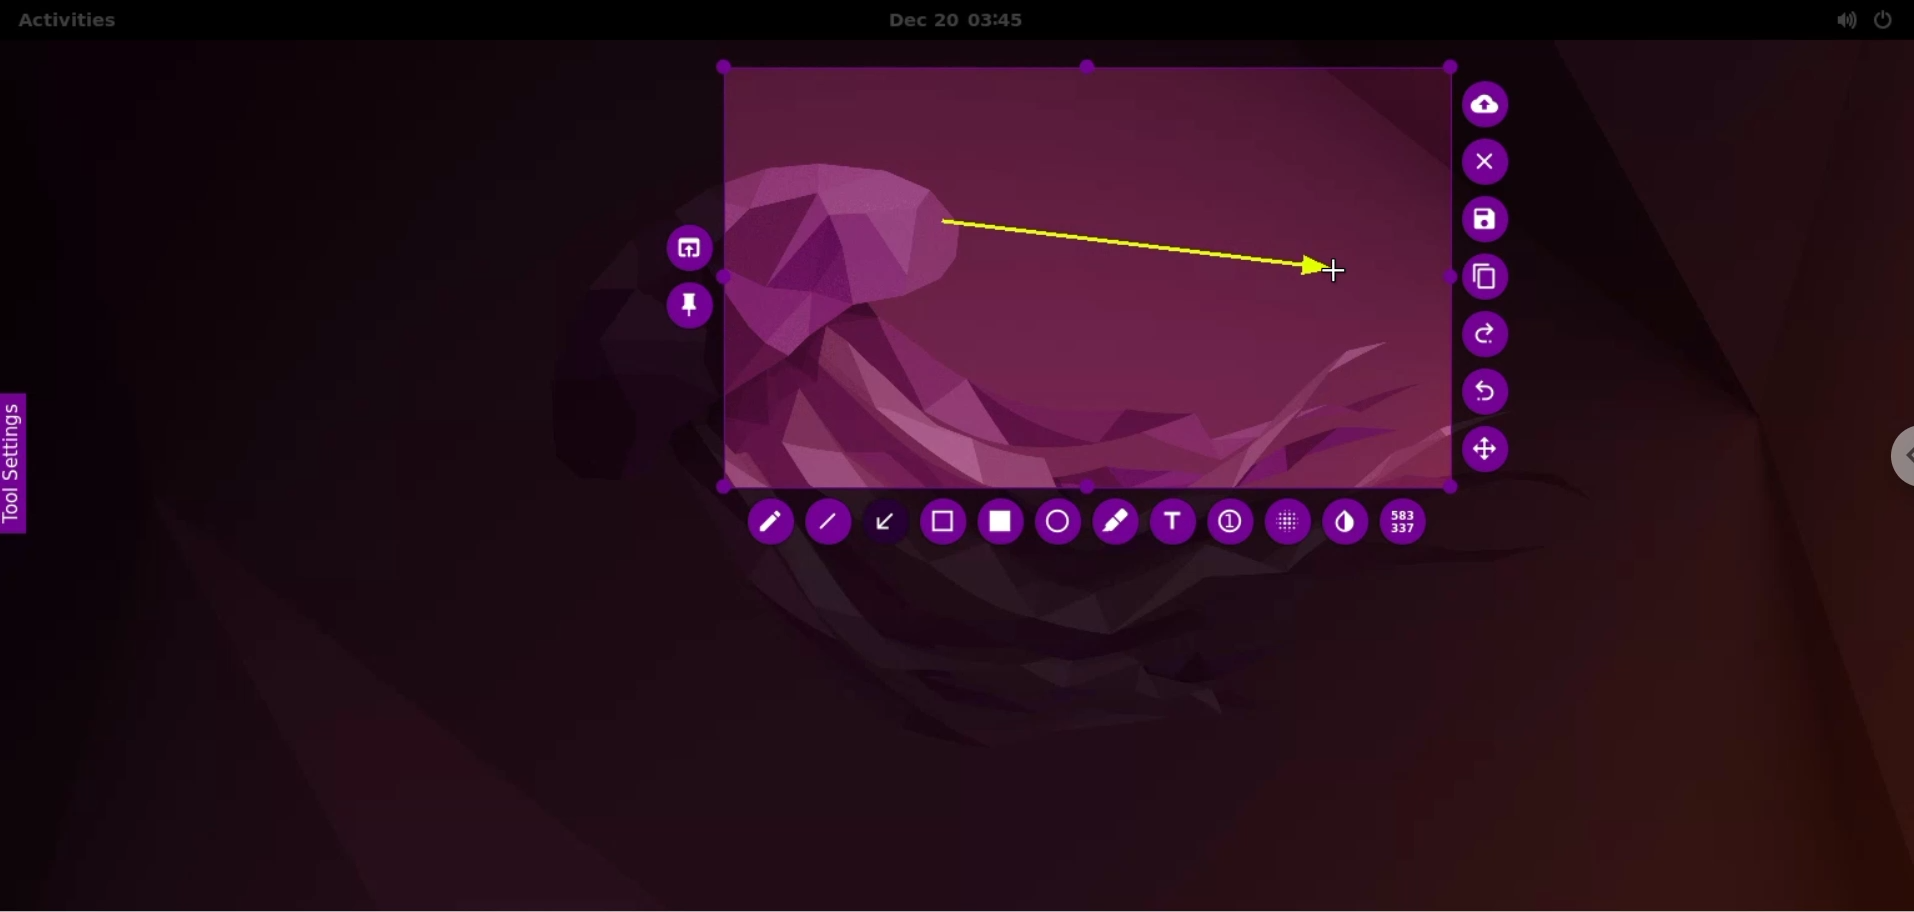 Image resolution: width=1914 pixels, height=912 pixels. Describe the element at coordinates (1114, 521) in the screenshot. I see `marker` at that location.